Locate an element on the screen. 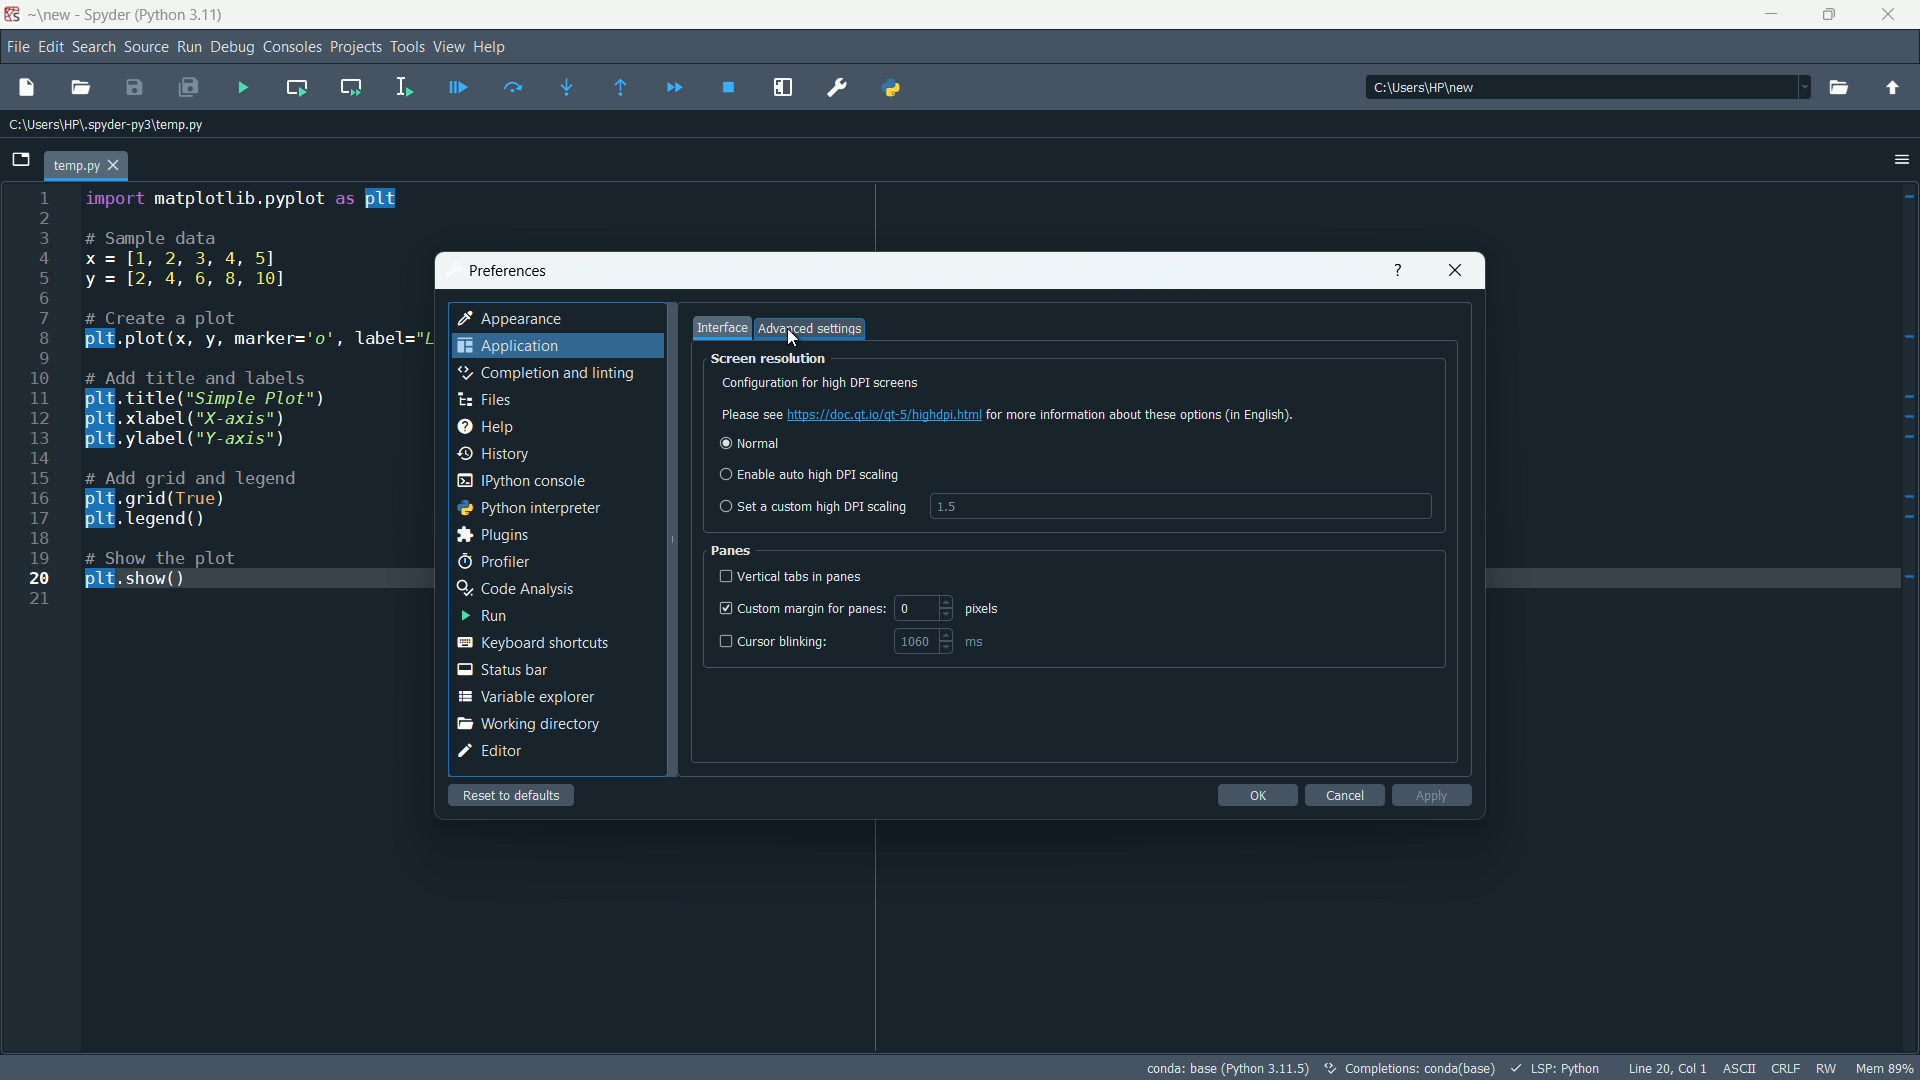  file tab is located at coordinates (86, 167).